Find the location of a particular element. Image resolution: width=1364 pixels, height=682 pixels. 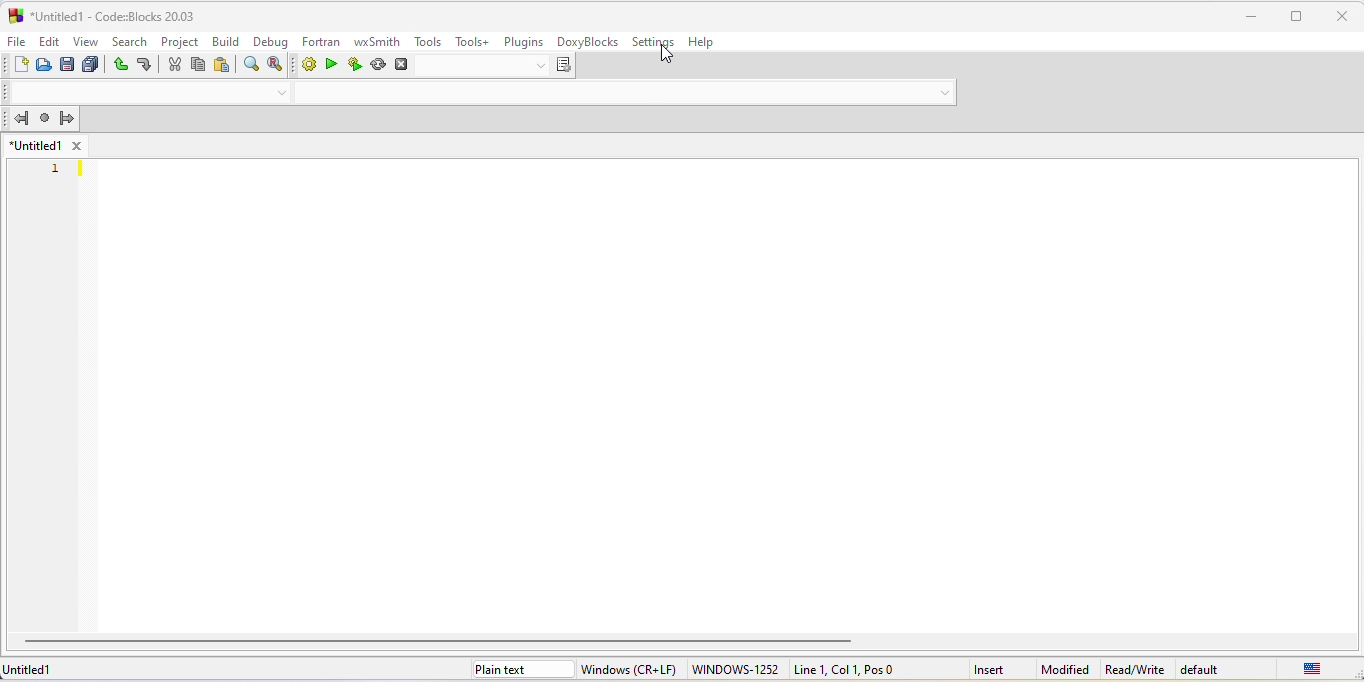

maximize is located at coordinates (1297, 17).